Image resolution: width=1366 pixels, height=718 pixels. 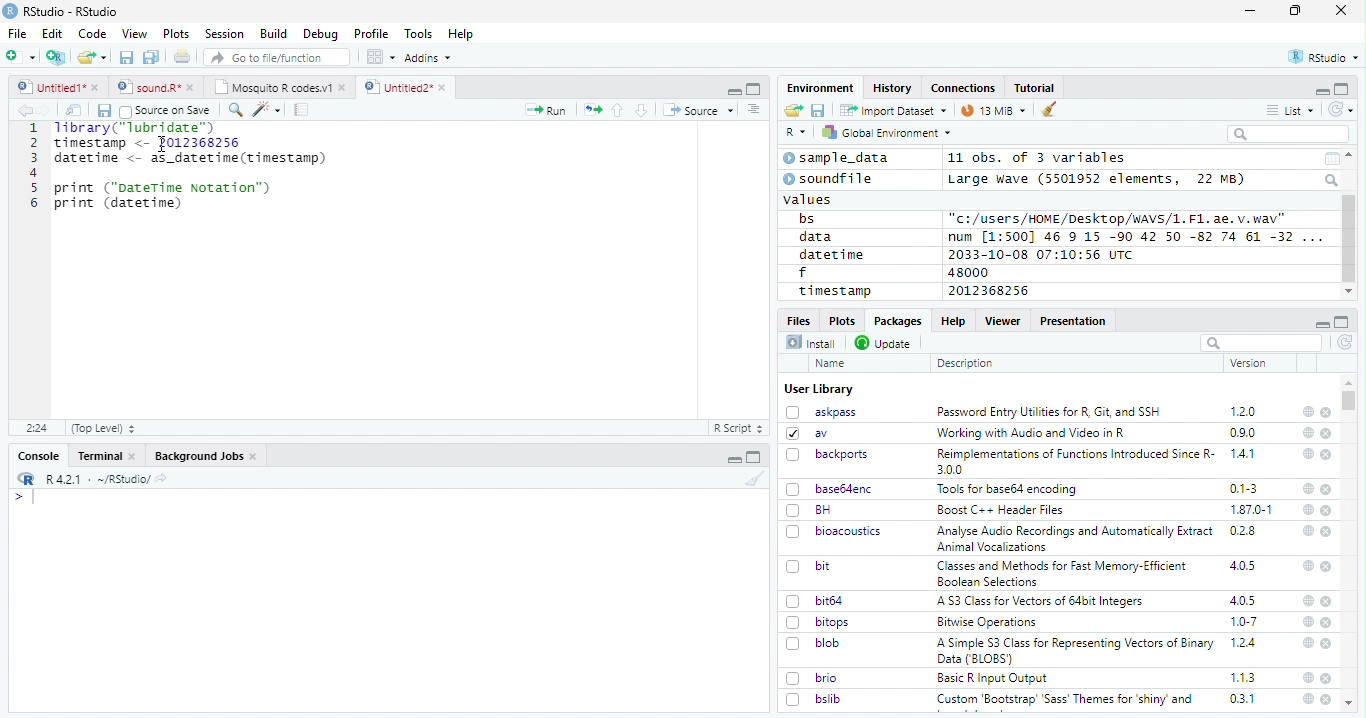 I want to click on Boost C++ Header Files, so click(x=998, y=511).